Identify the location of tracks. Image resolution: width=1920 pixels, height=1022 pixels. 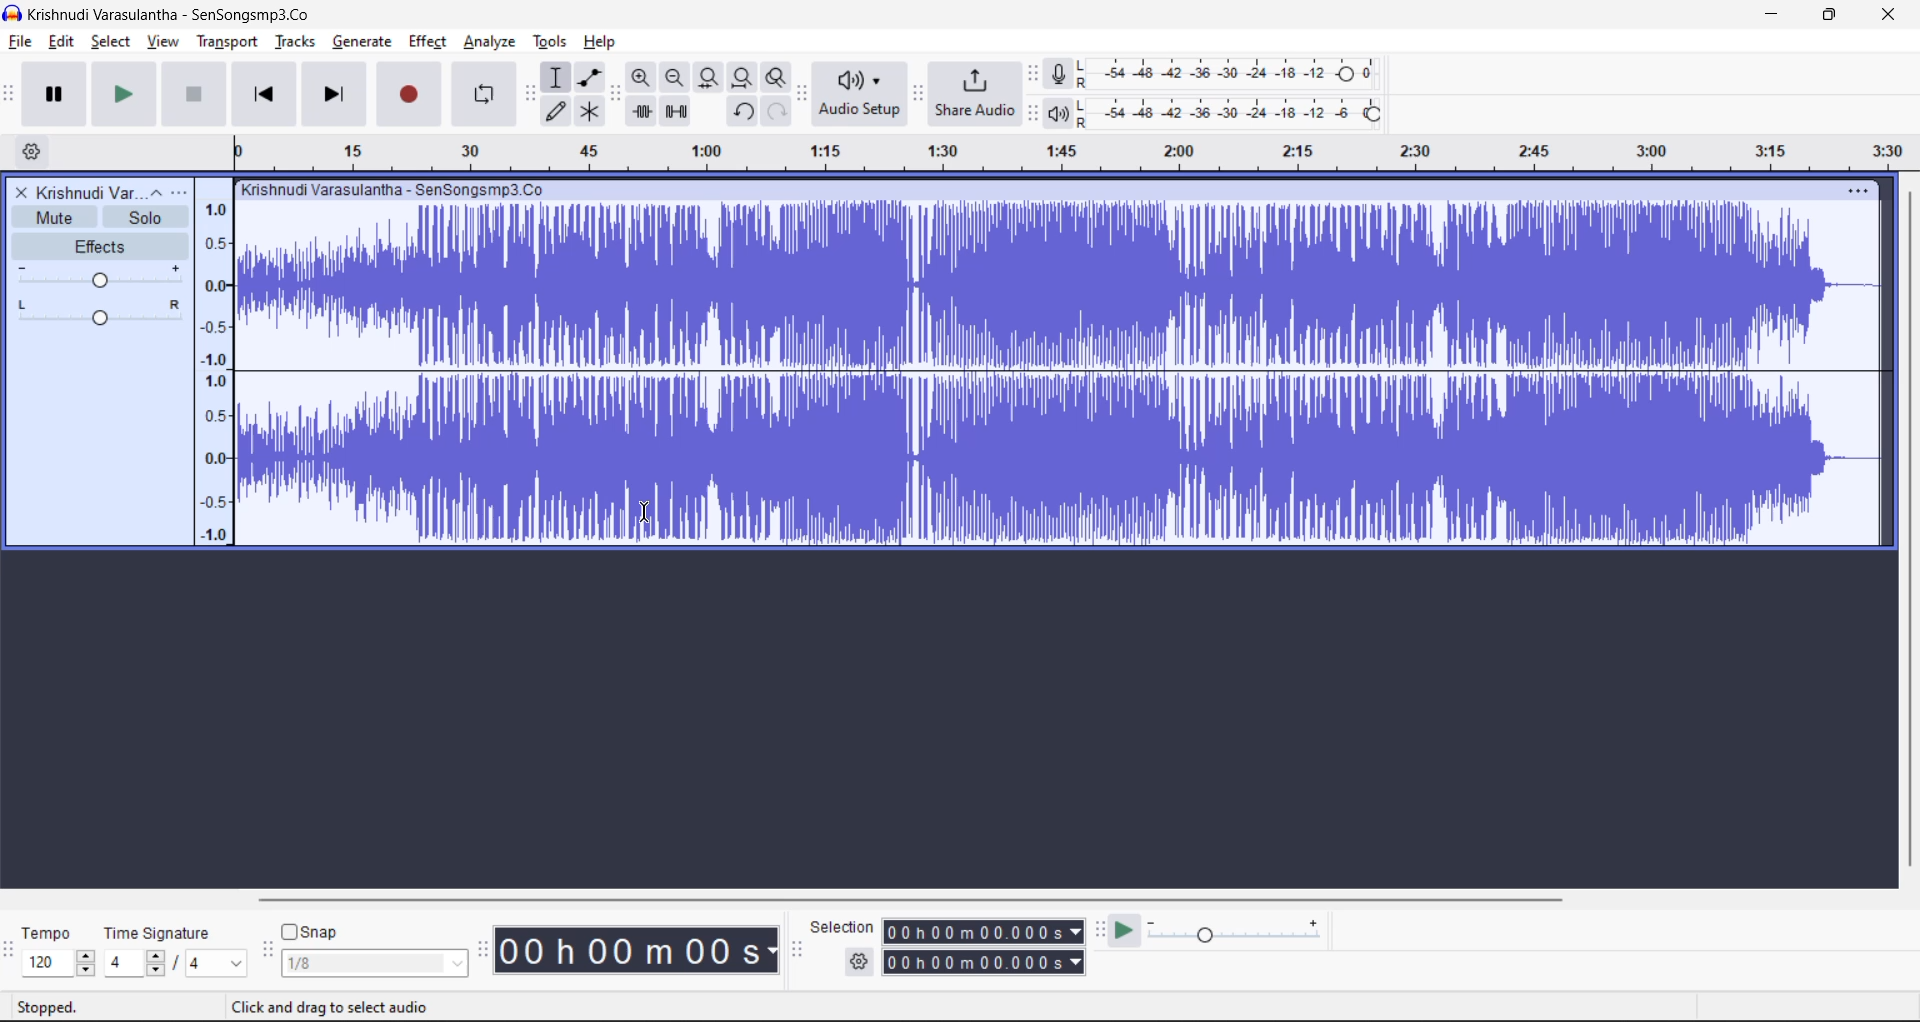
(295, 41).